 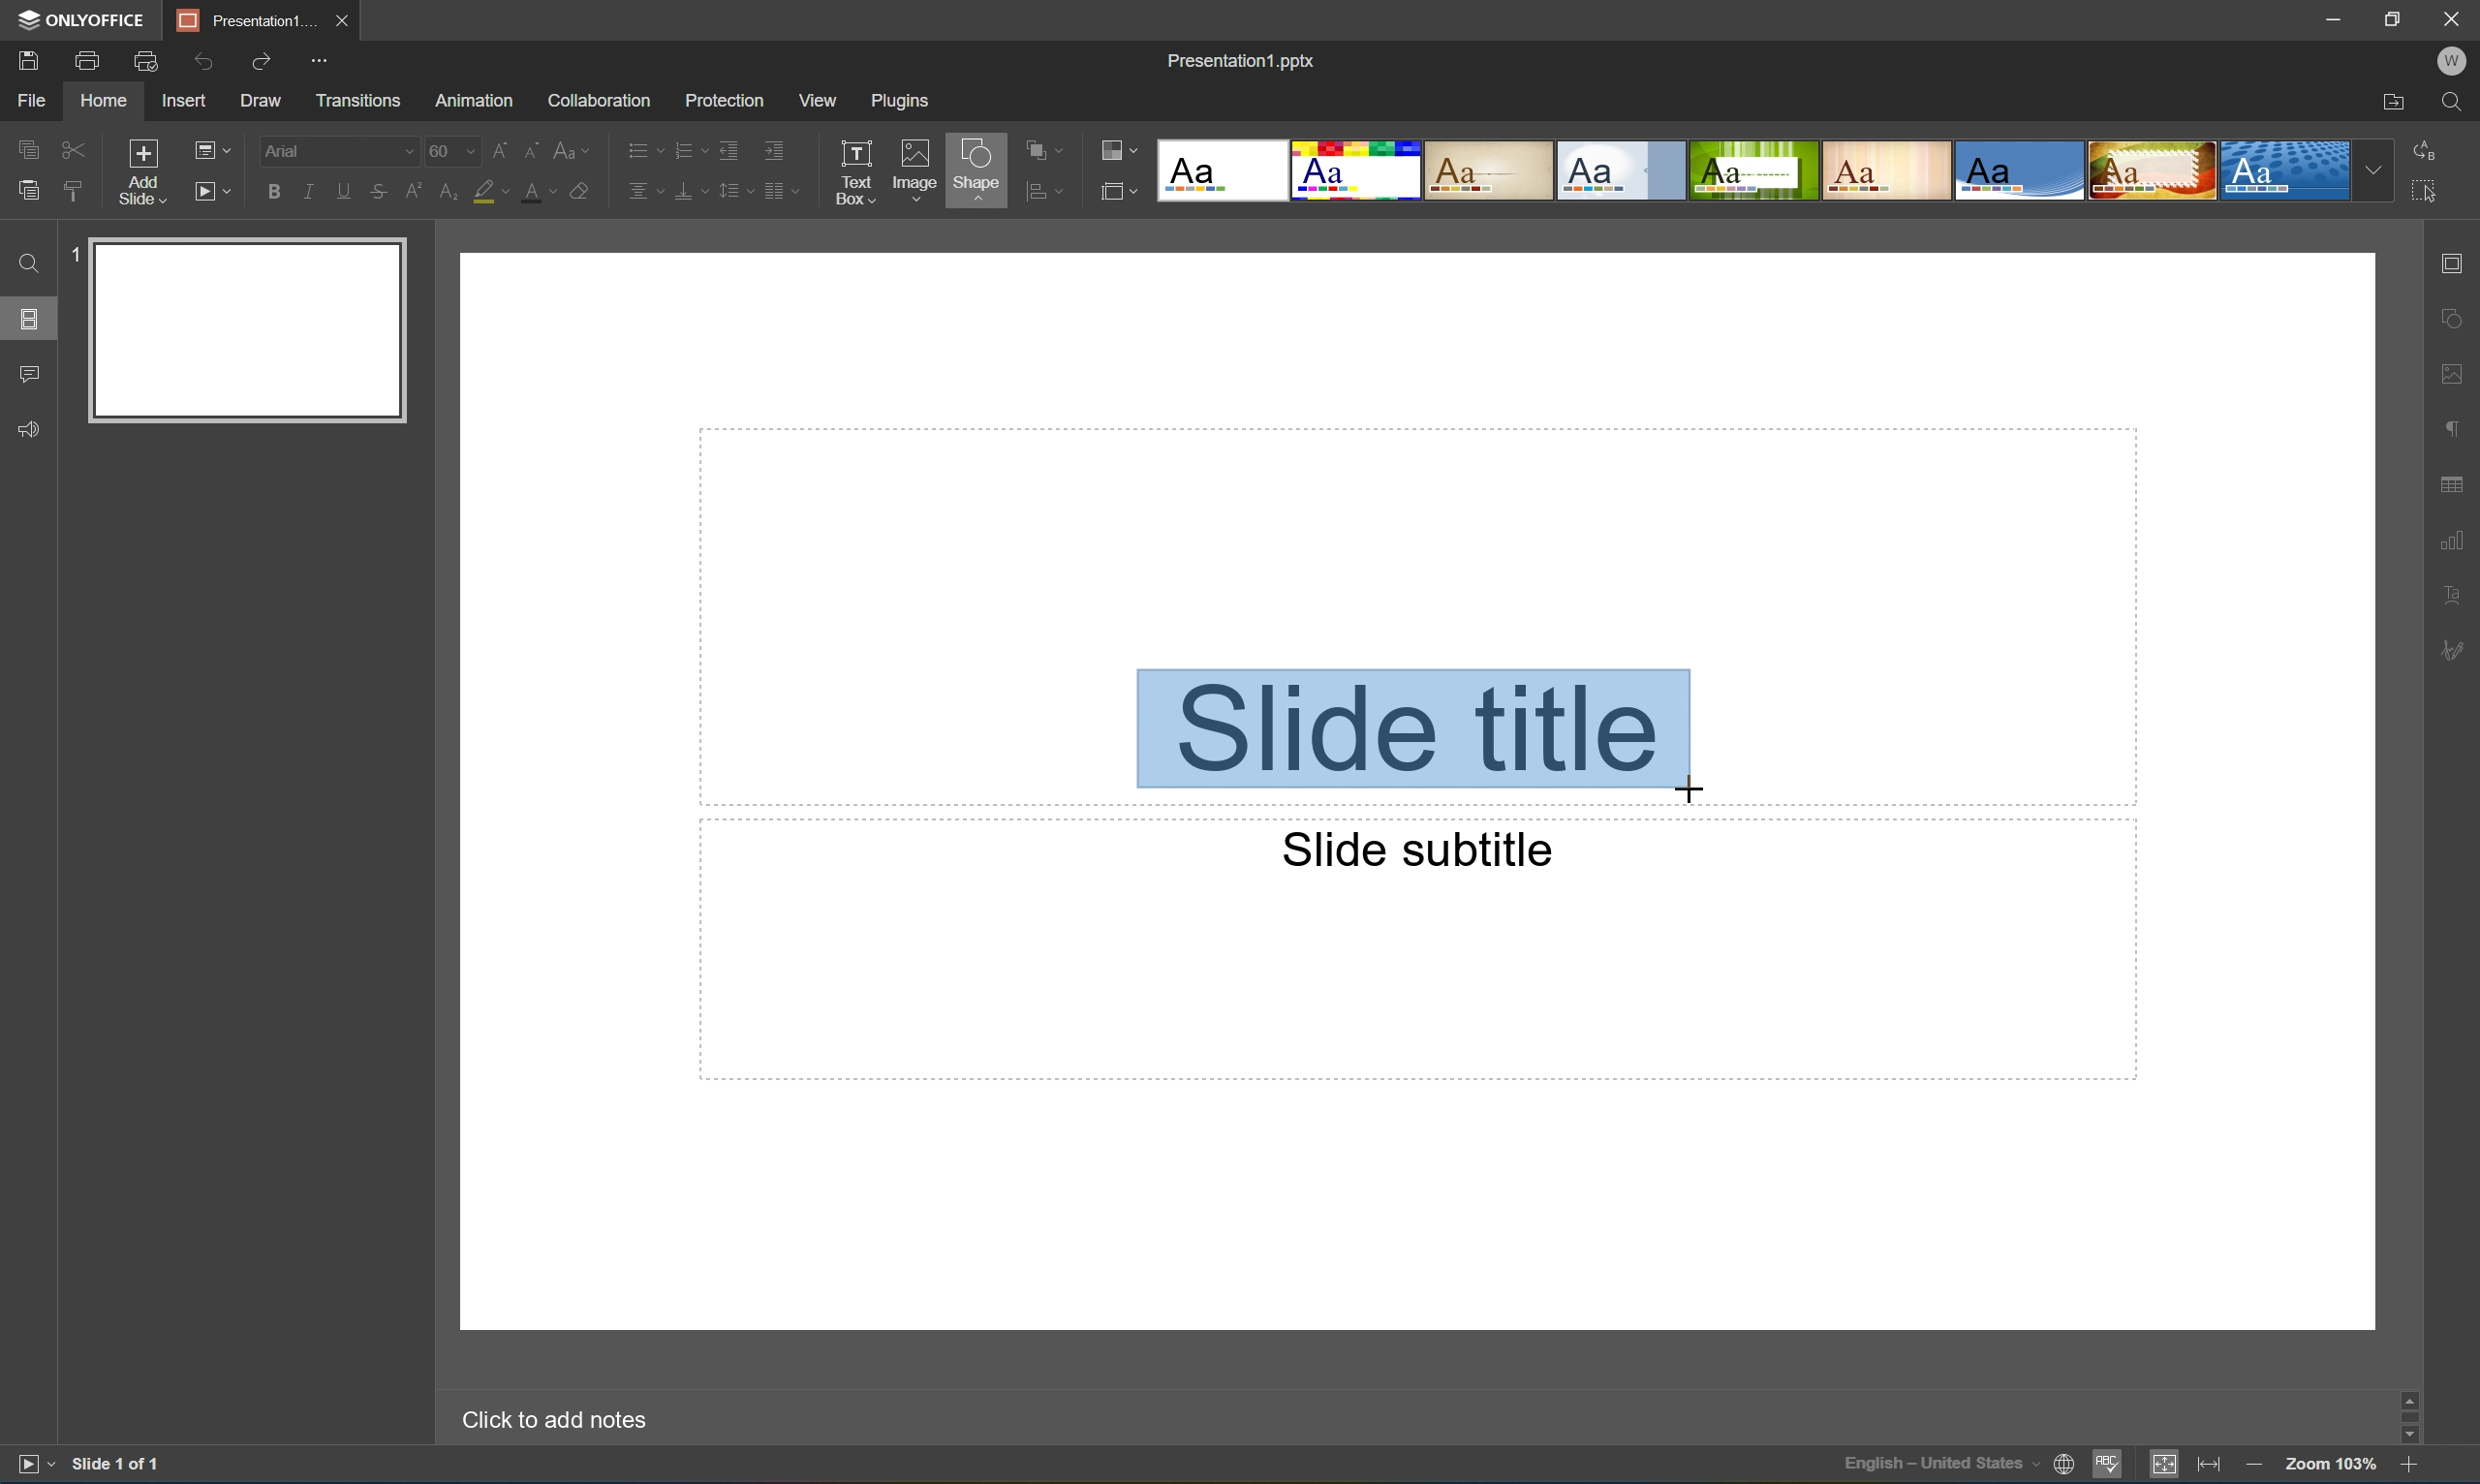 What do you see at coordinates (240, 19) in the screenshot?
I see `Presentation1...` at bounding box center [240, 19].